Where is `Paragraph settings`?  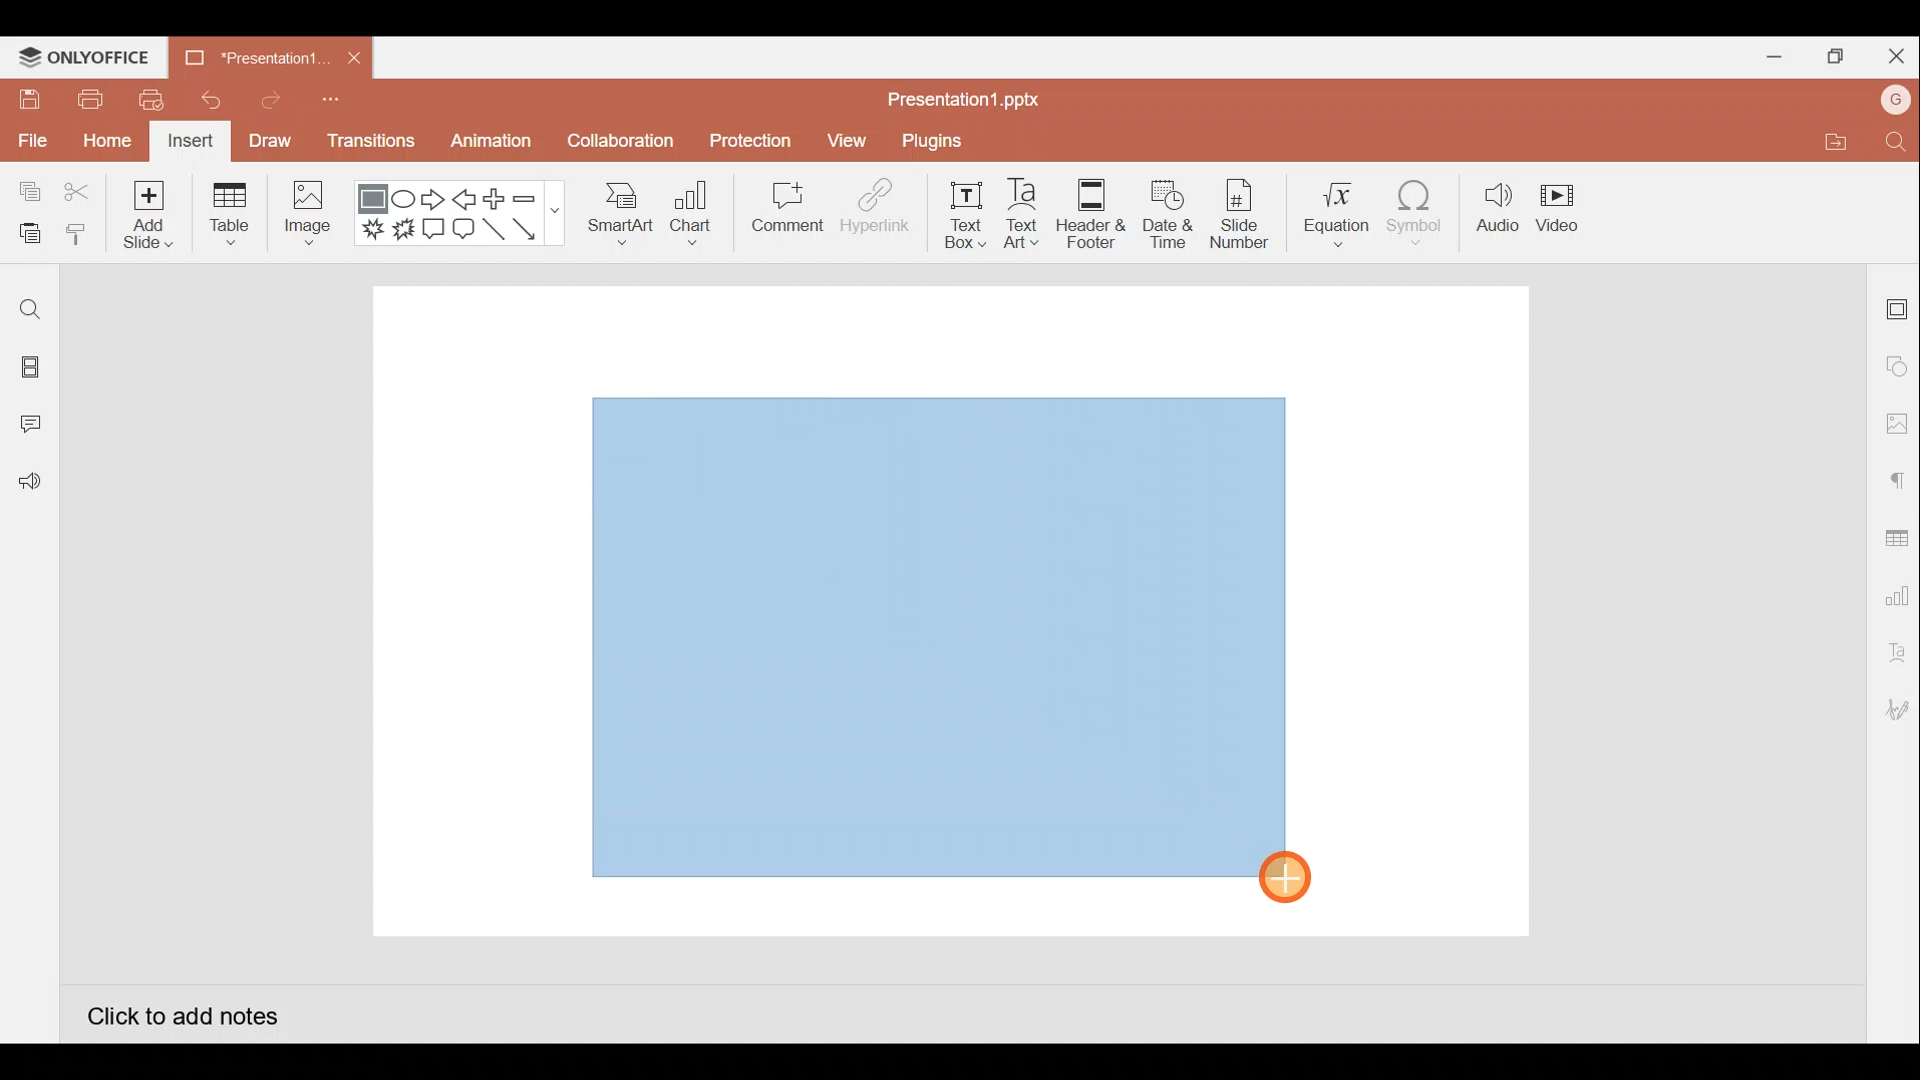 Paragraph settings is located at coordinates (1896, 478).